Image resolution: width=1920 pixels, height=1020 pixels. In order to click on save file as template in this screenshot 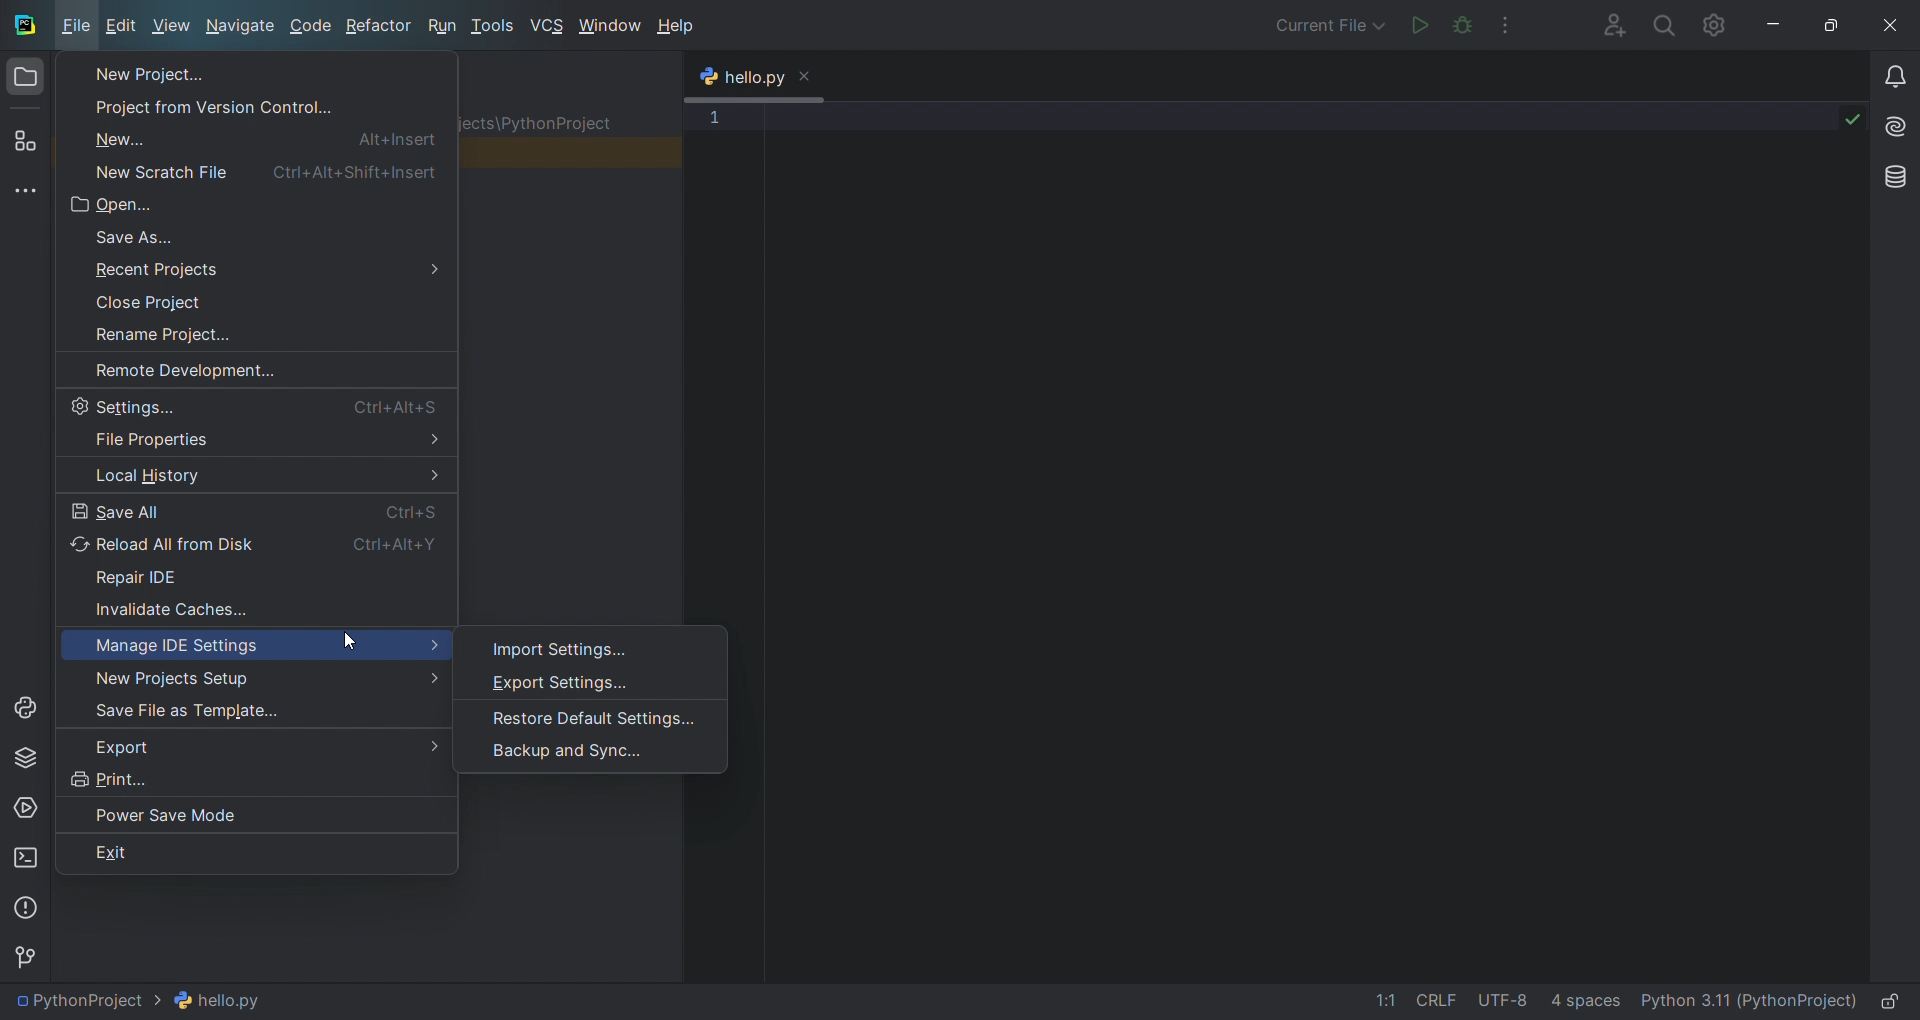, I will do `click(248, 708)`.